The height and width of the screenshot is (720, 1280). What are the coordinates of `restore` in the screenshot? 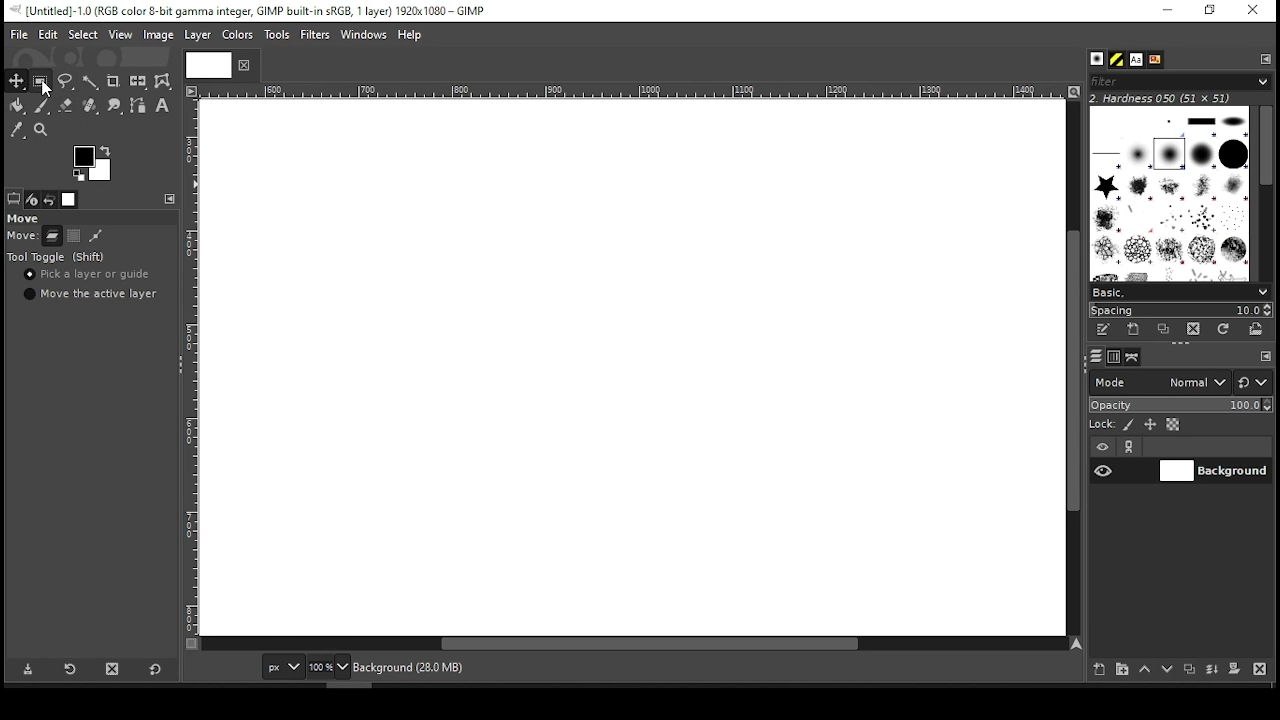 It's located at (1212, 11).